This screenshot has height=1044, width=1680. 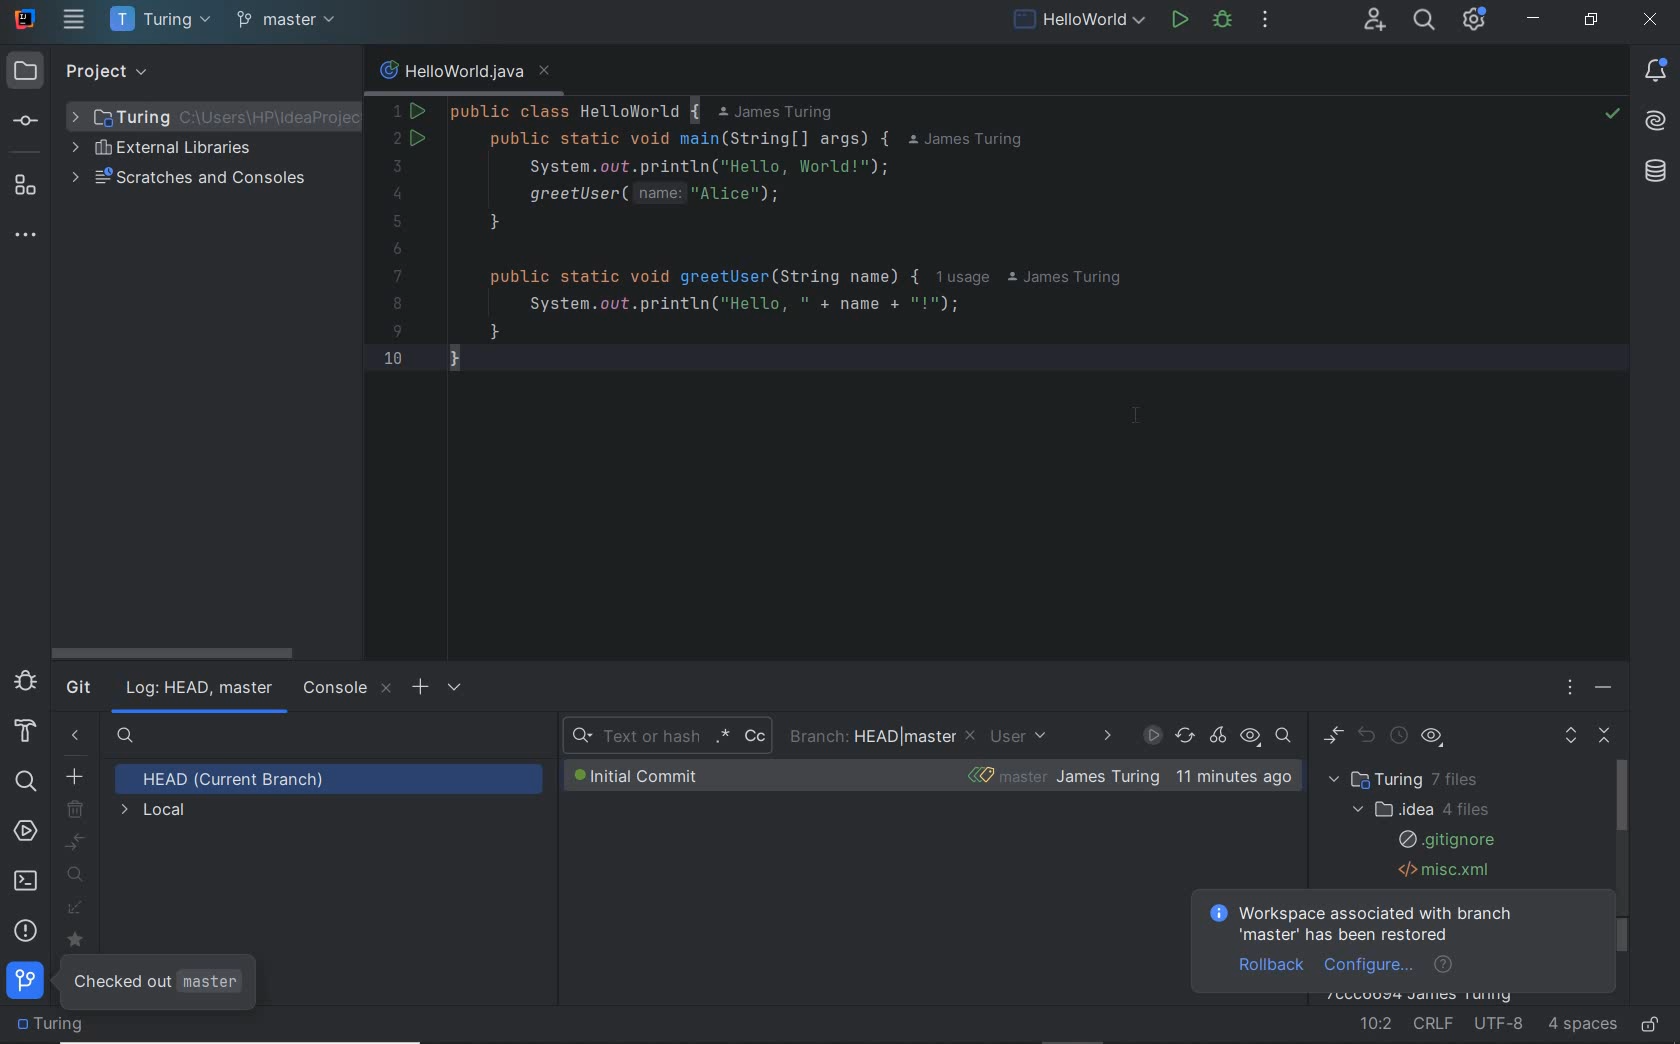 I want to click on bug-fixes, so click(x=297, y=22).